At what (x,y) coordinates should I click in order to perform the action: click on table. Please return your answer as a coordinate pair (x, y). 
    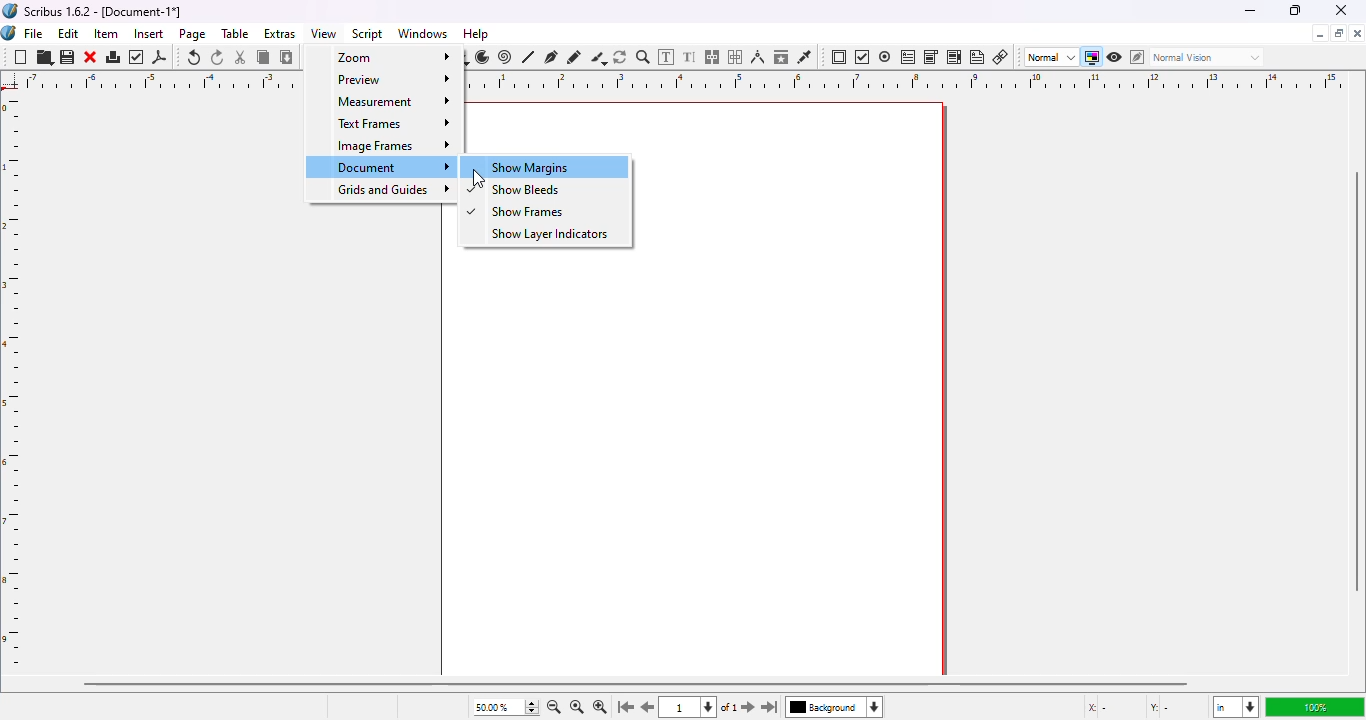
    Looking at the image, I should click on (236, 34).